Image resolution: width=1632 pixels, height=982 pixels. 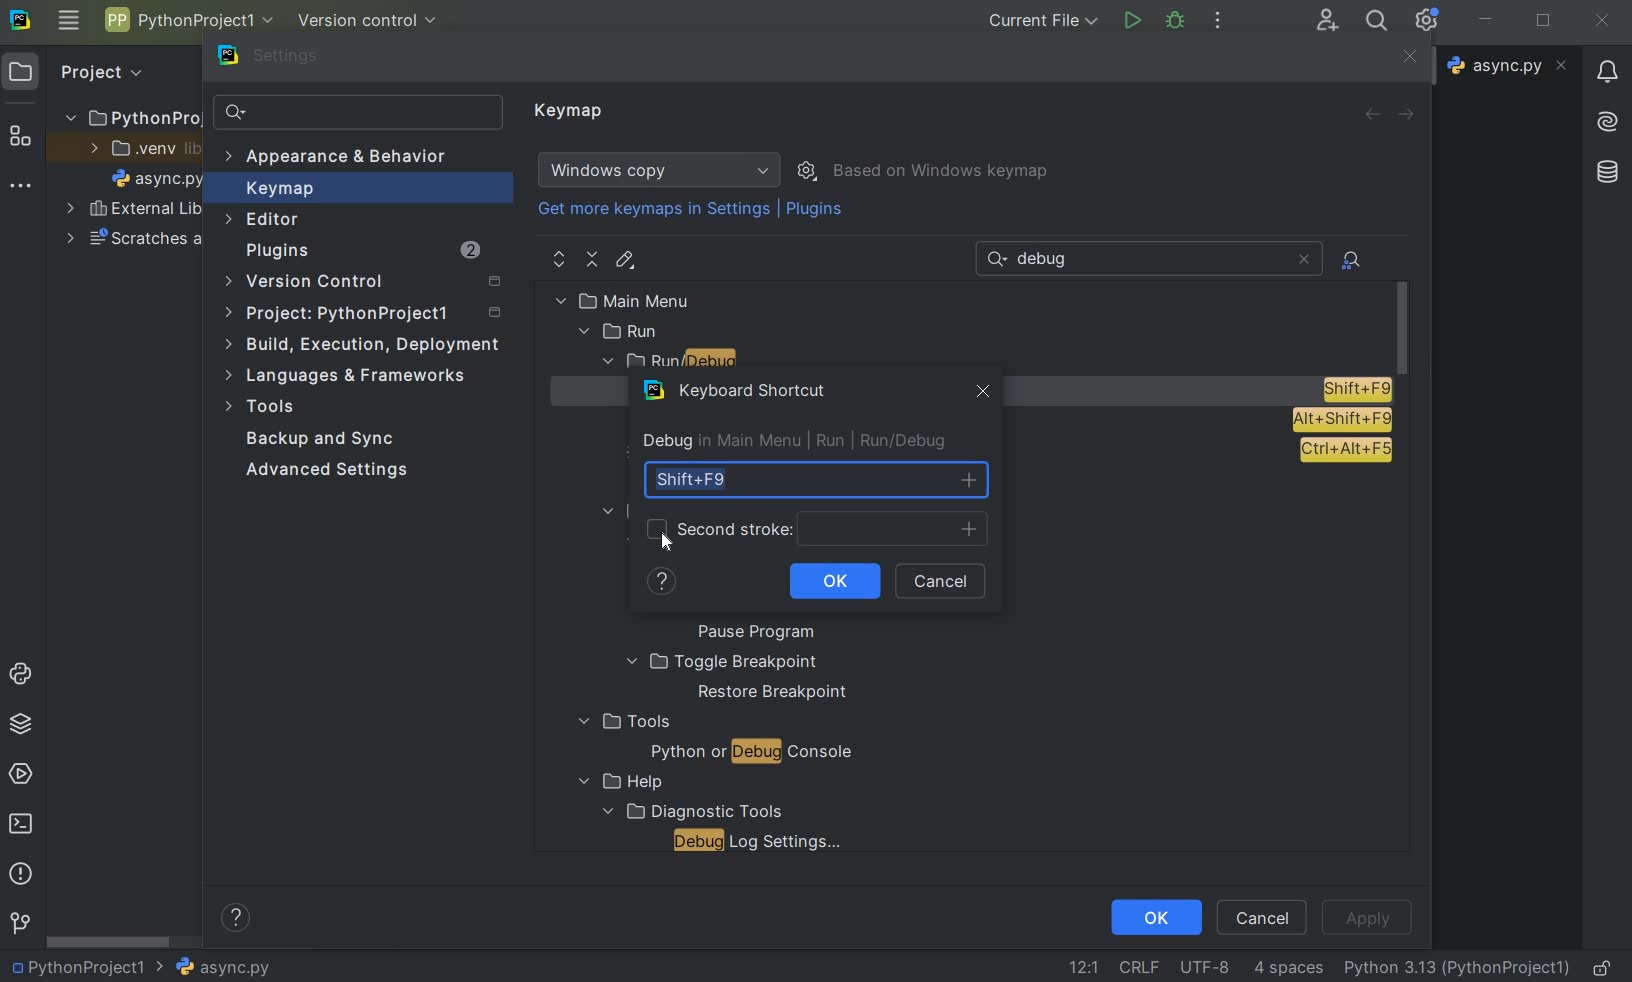 I want to click on services, so click(x=23, y=773).